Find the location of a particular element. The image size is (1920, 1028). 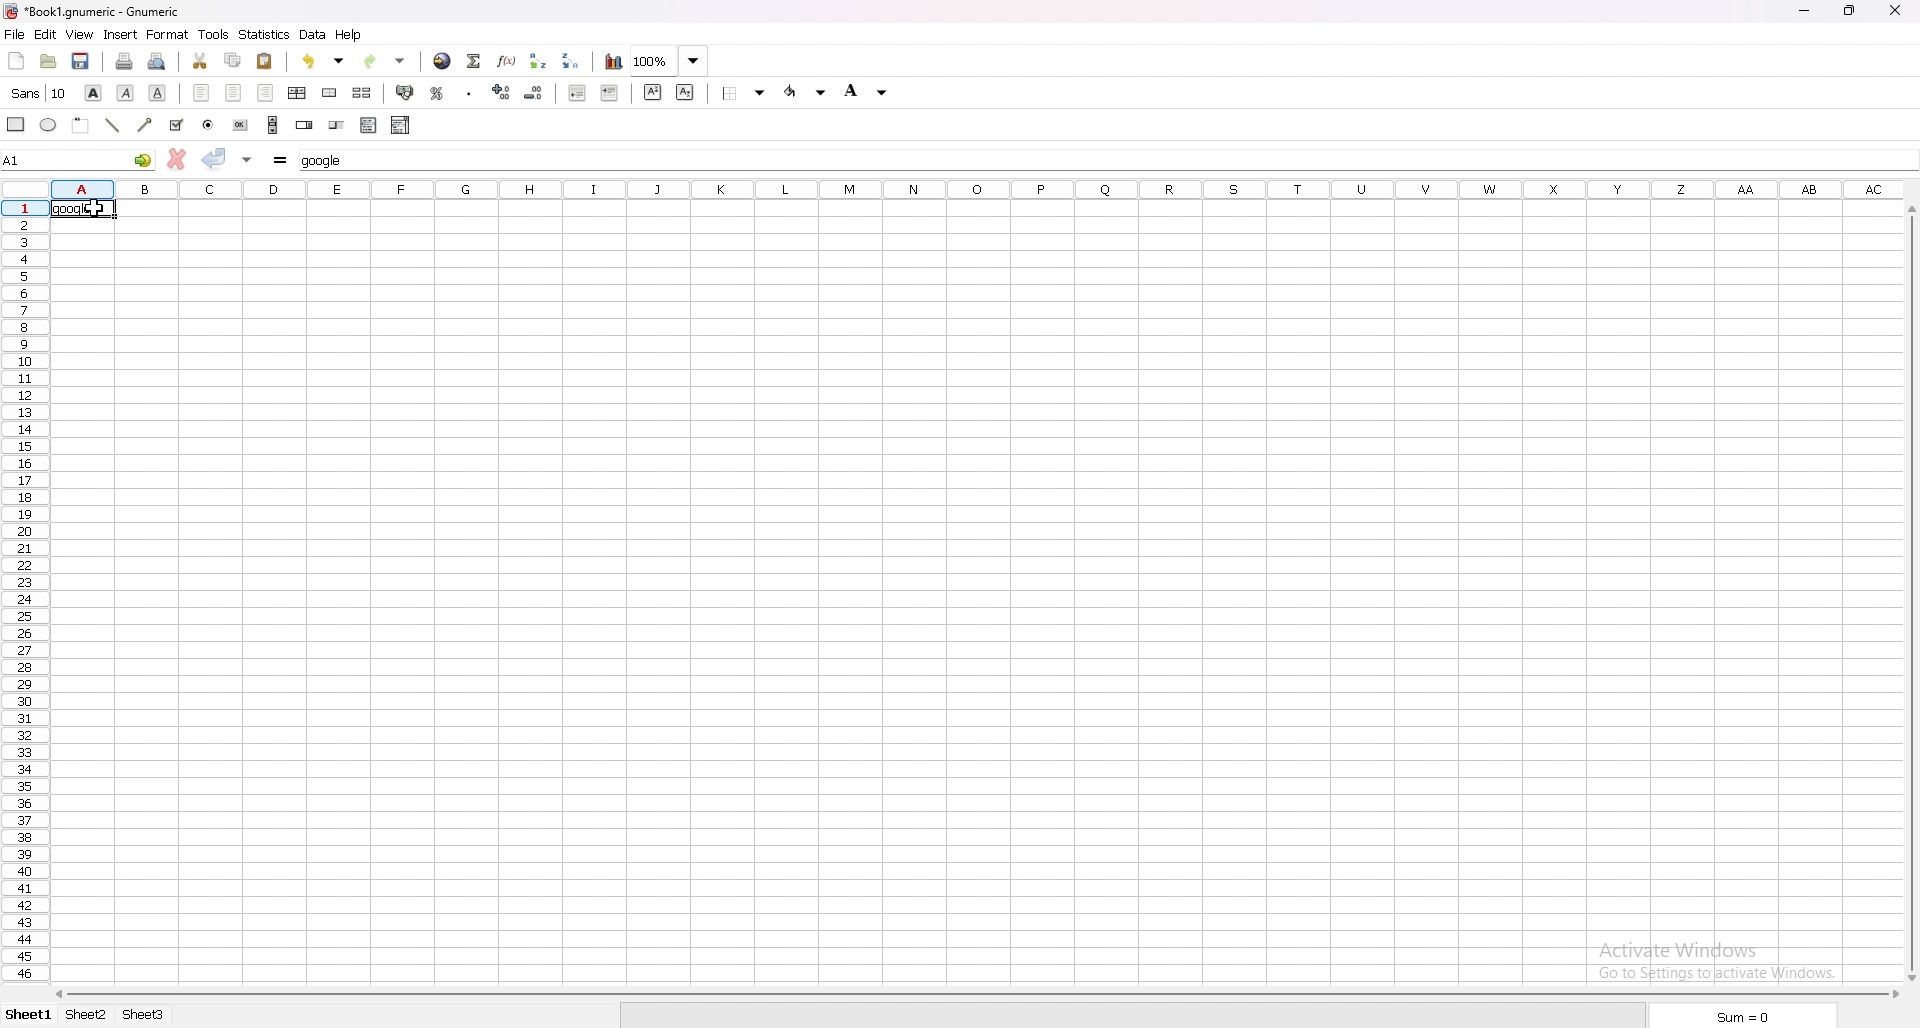

selected cell is located at coordinates (81, 209).